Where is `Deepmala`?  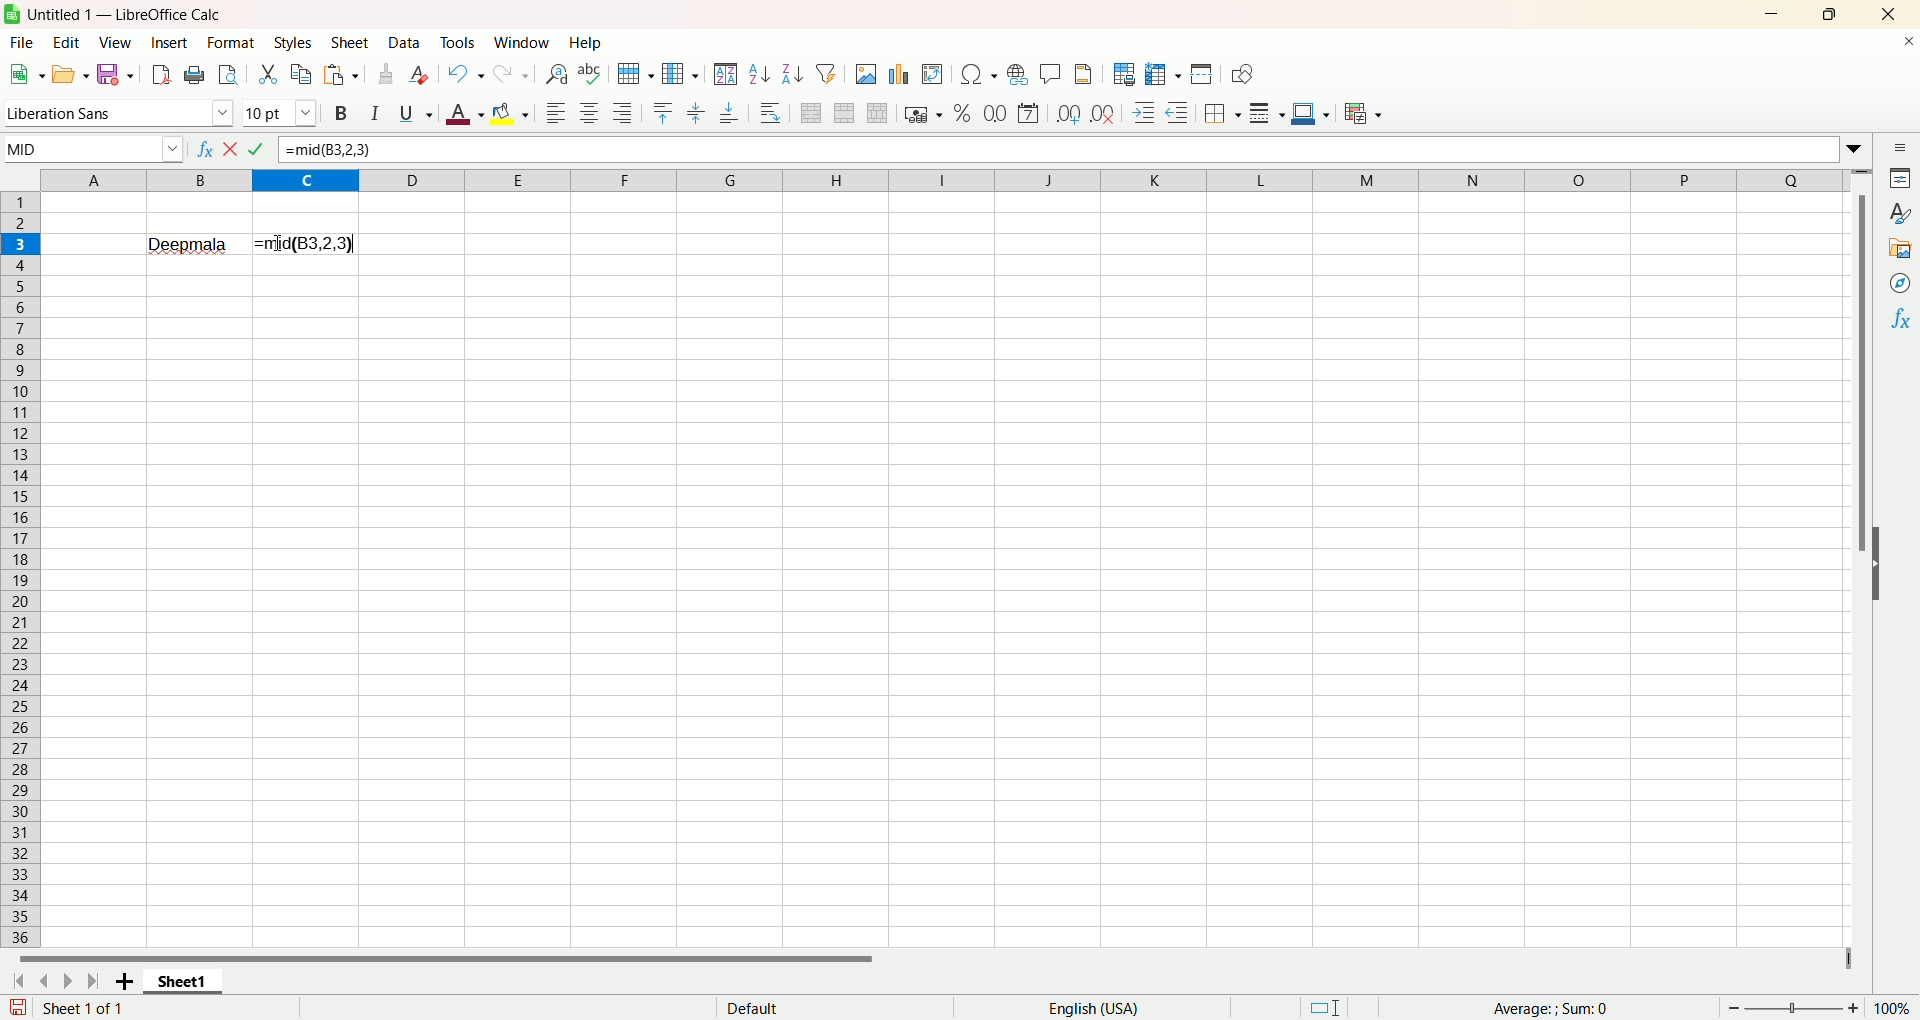 Deepmala is located at coordinates (190, 243).